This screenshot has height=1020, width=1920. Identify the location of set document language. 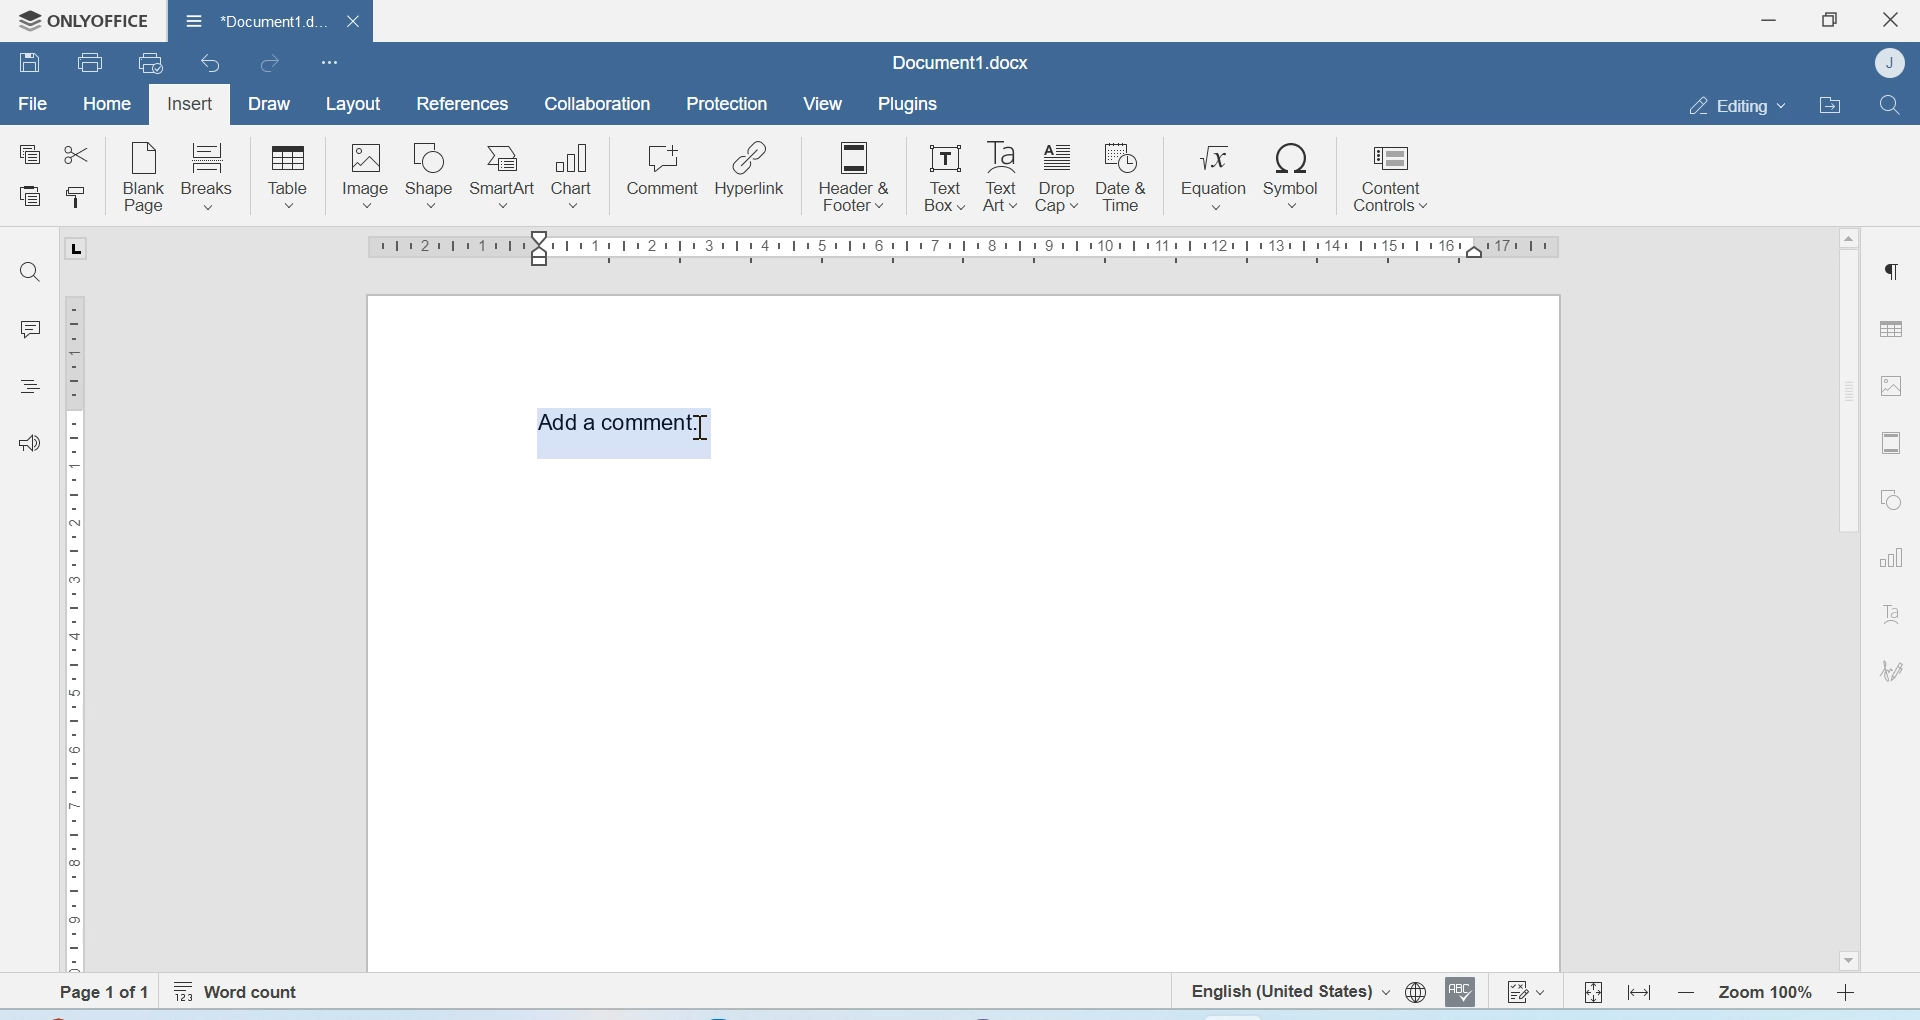
(1416, 992).